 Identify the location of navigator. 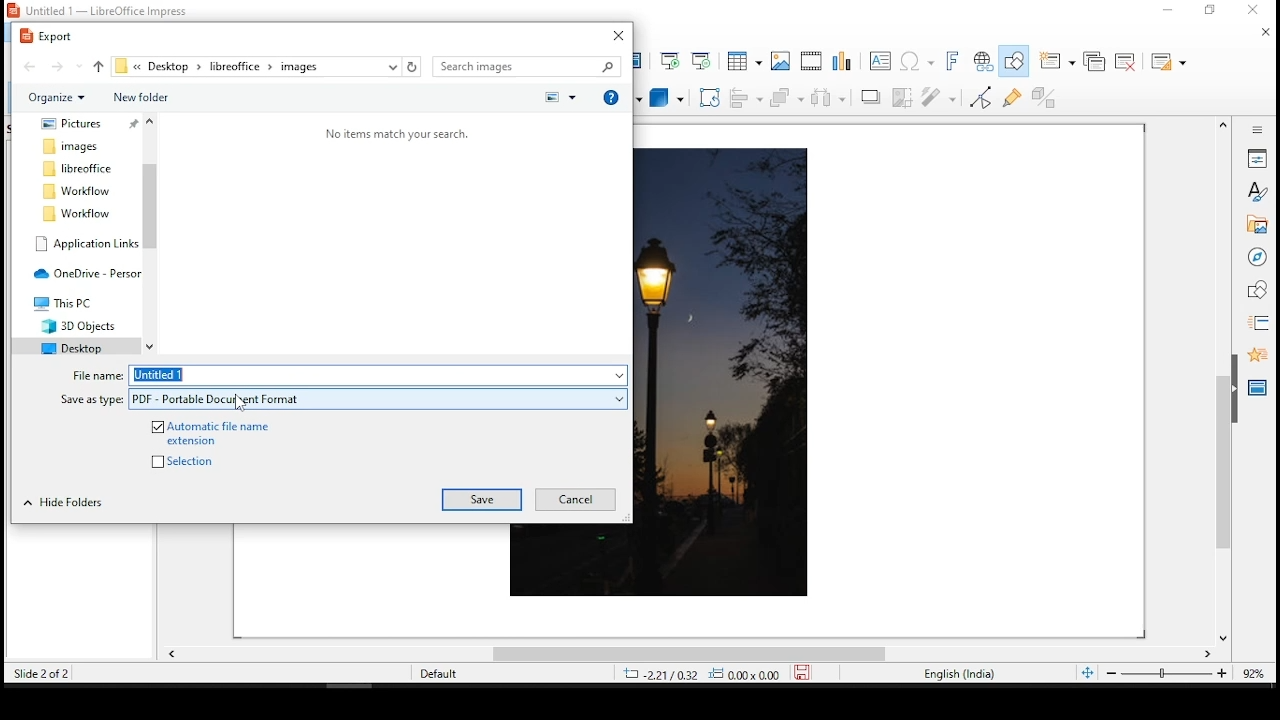
(1257, 257).